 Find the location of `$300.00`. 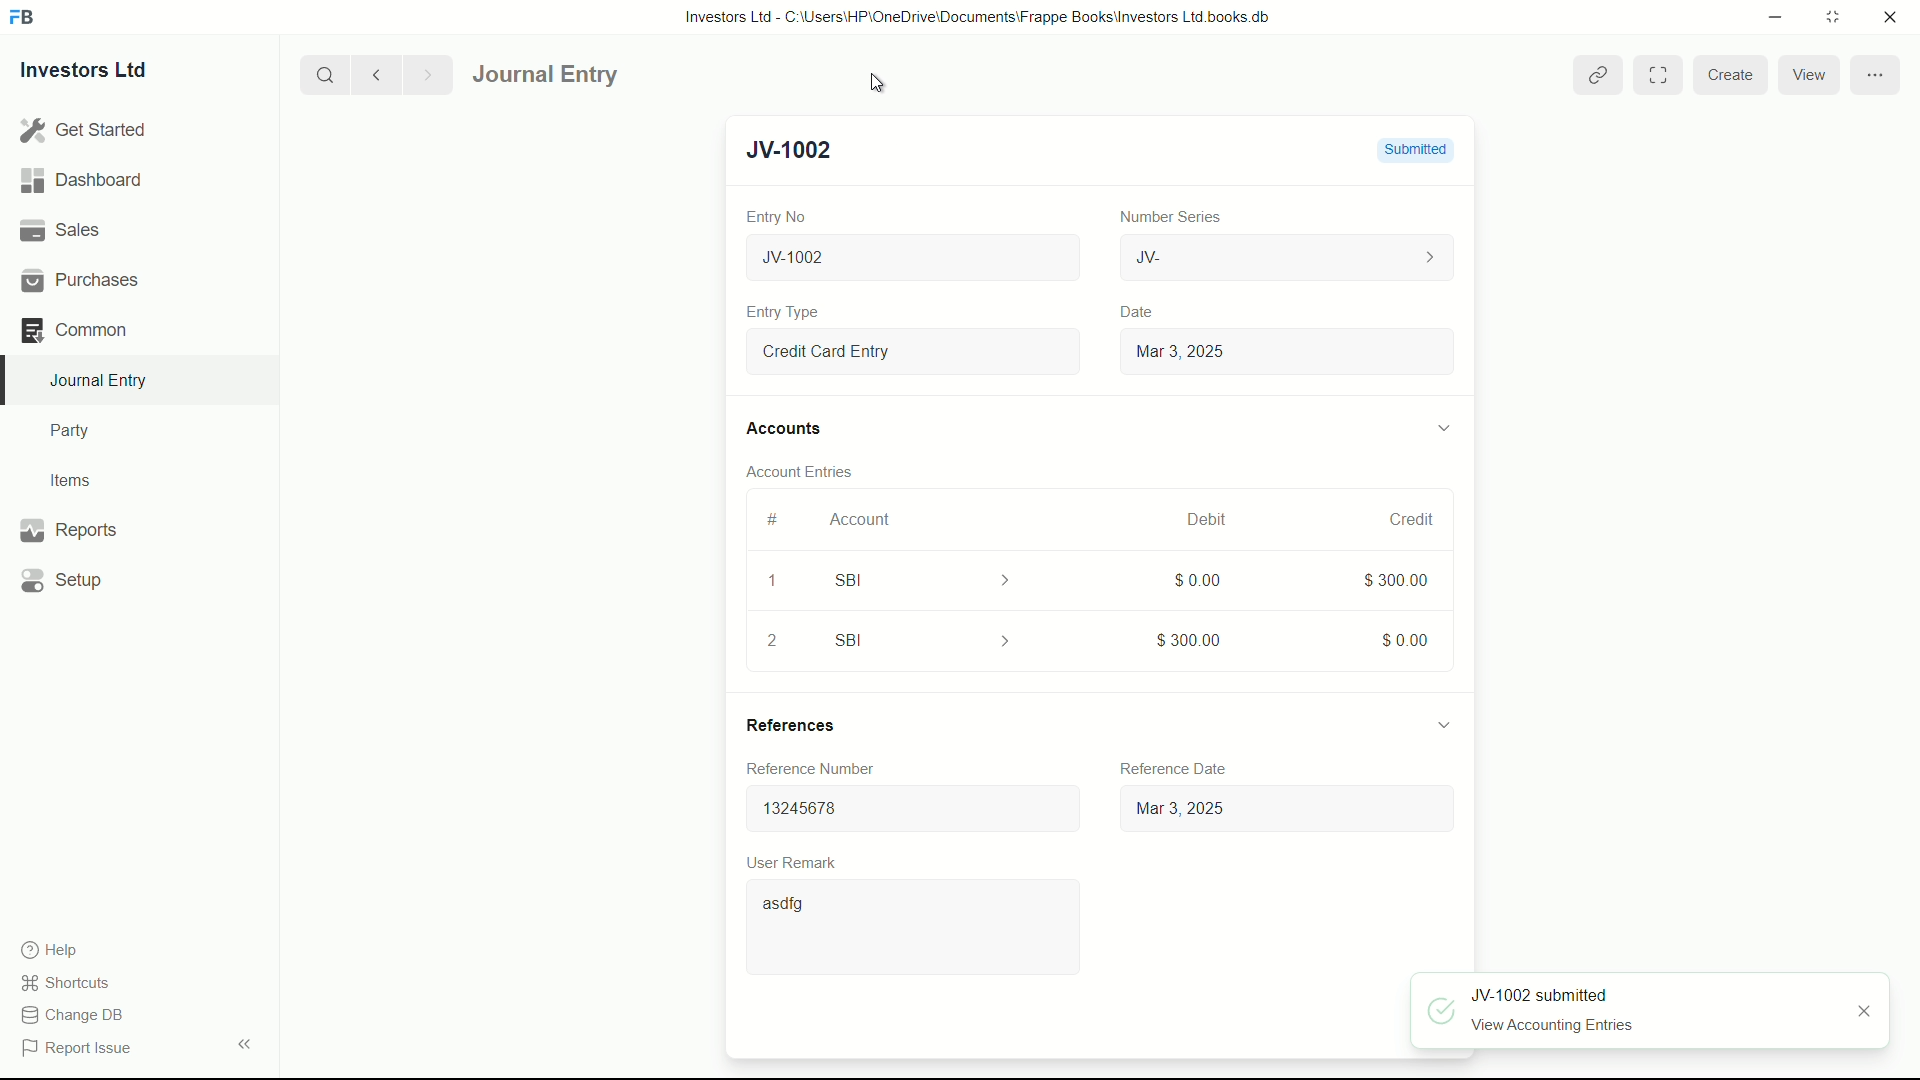

$300.00 is located at coordinates (1398, 578).